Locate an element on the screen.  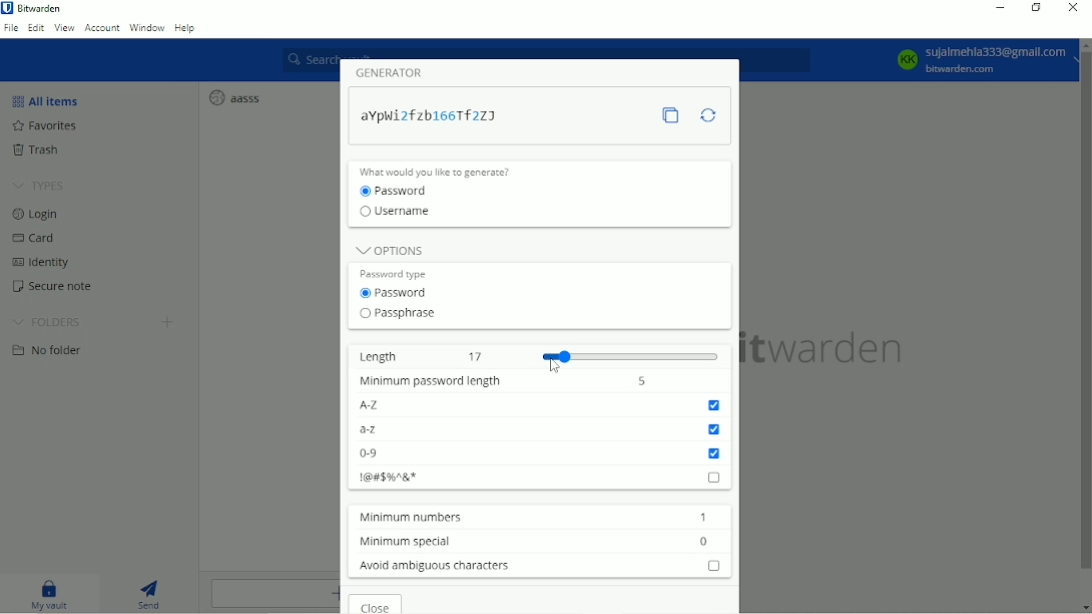
No folder is located at coordinates (53, 353).